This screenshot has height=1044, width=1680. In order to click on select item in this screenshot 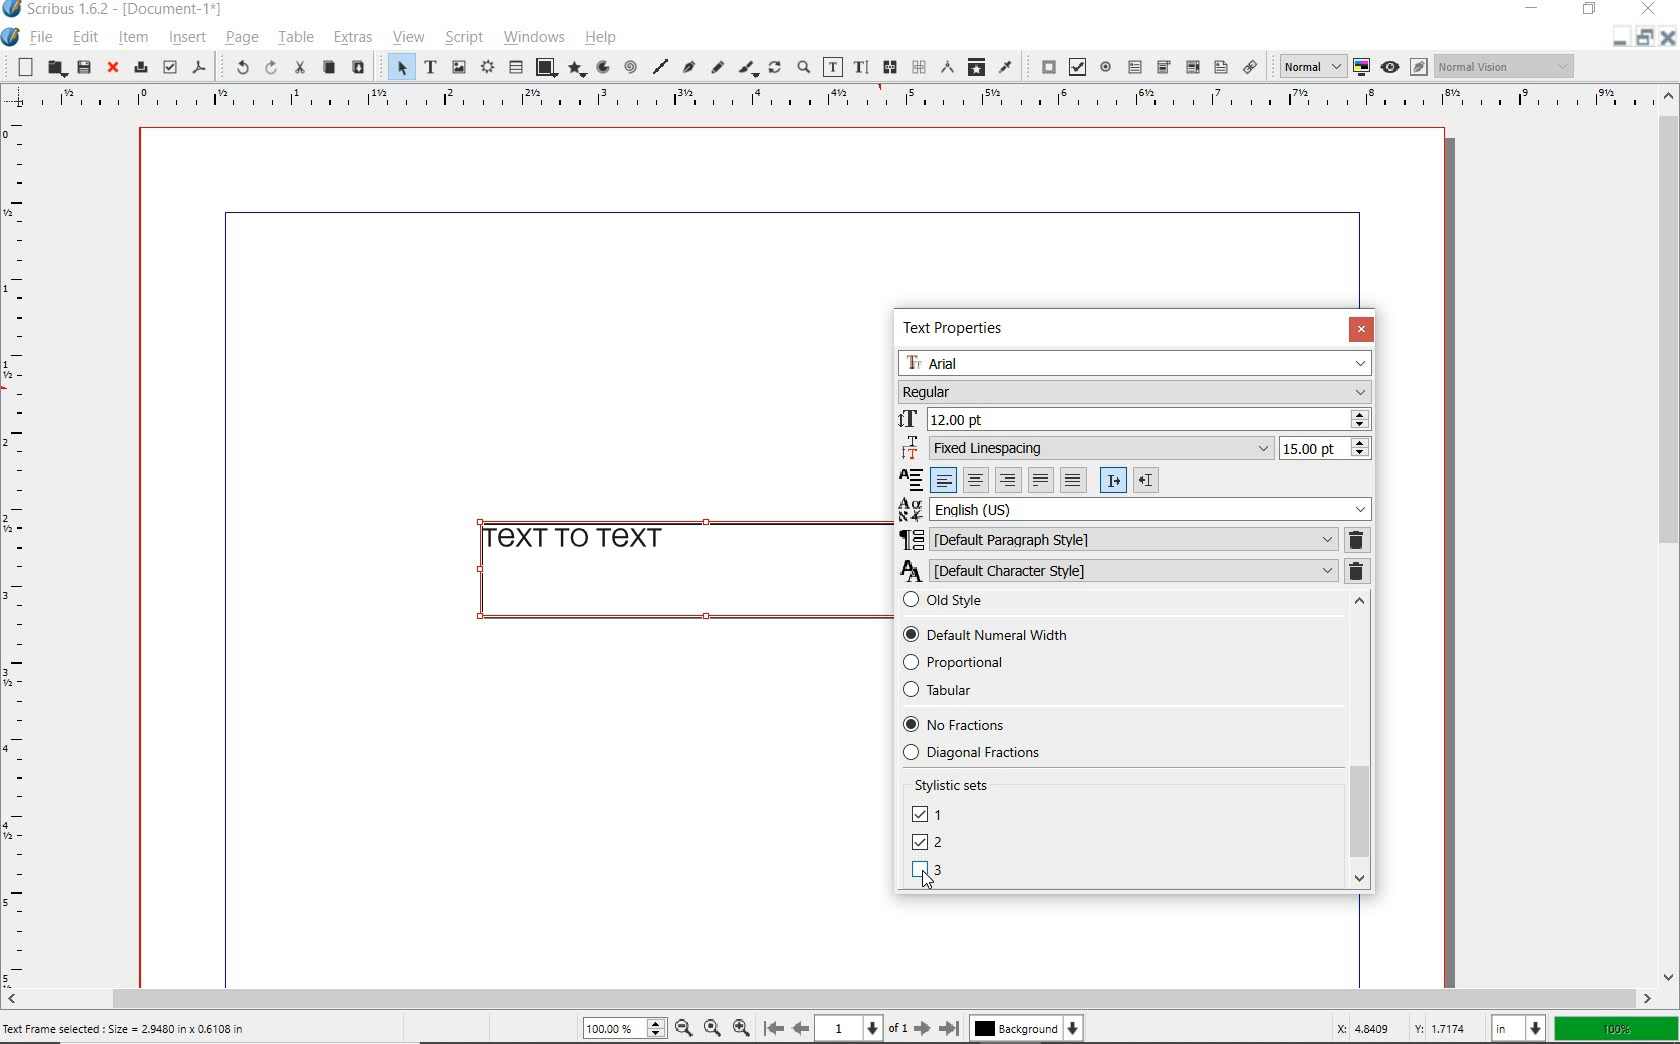, I will do `click(398, 68)`.